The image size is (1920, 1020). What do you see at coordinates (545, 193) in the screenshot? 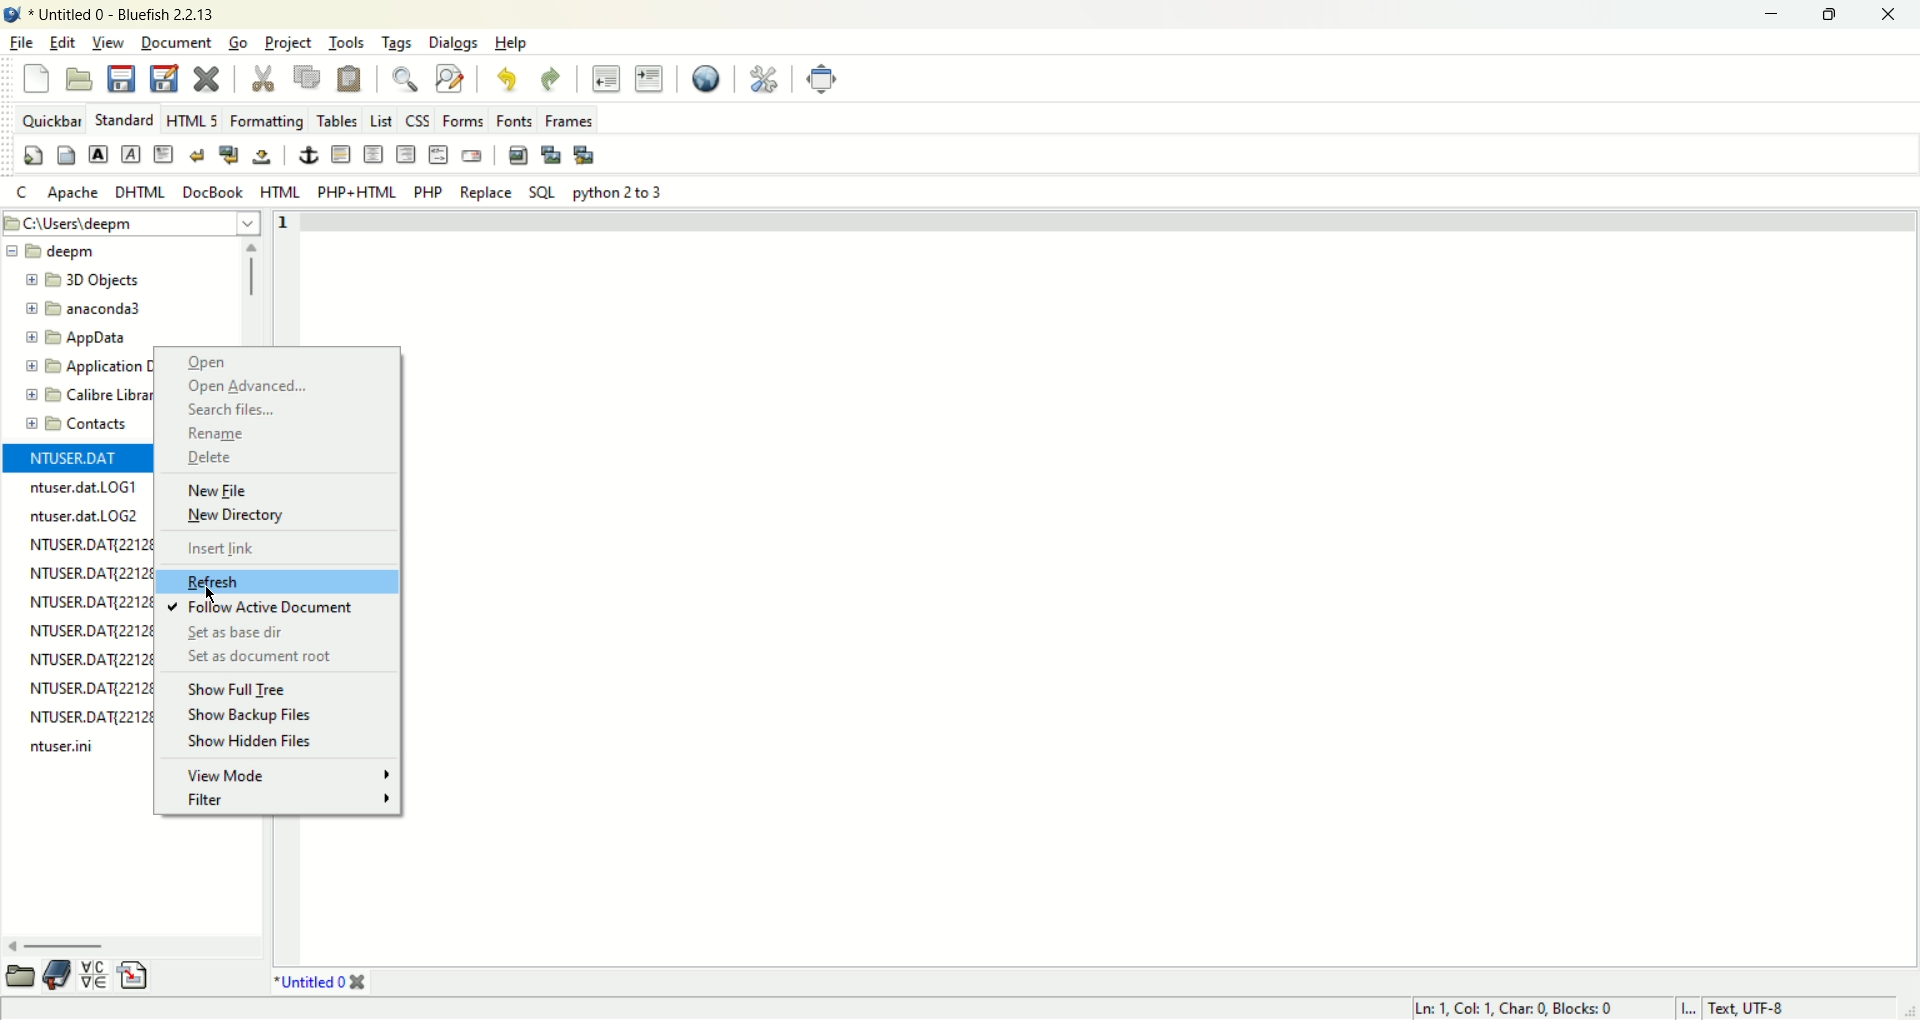
I see `SQL` at bounding box center [545, 193].